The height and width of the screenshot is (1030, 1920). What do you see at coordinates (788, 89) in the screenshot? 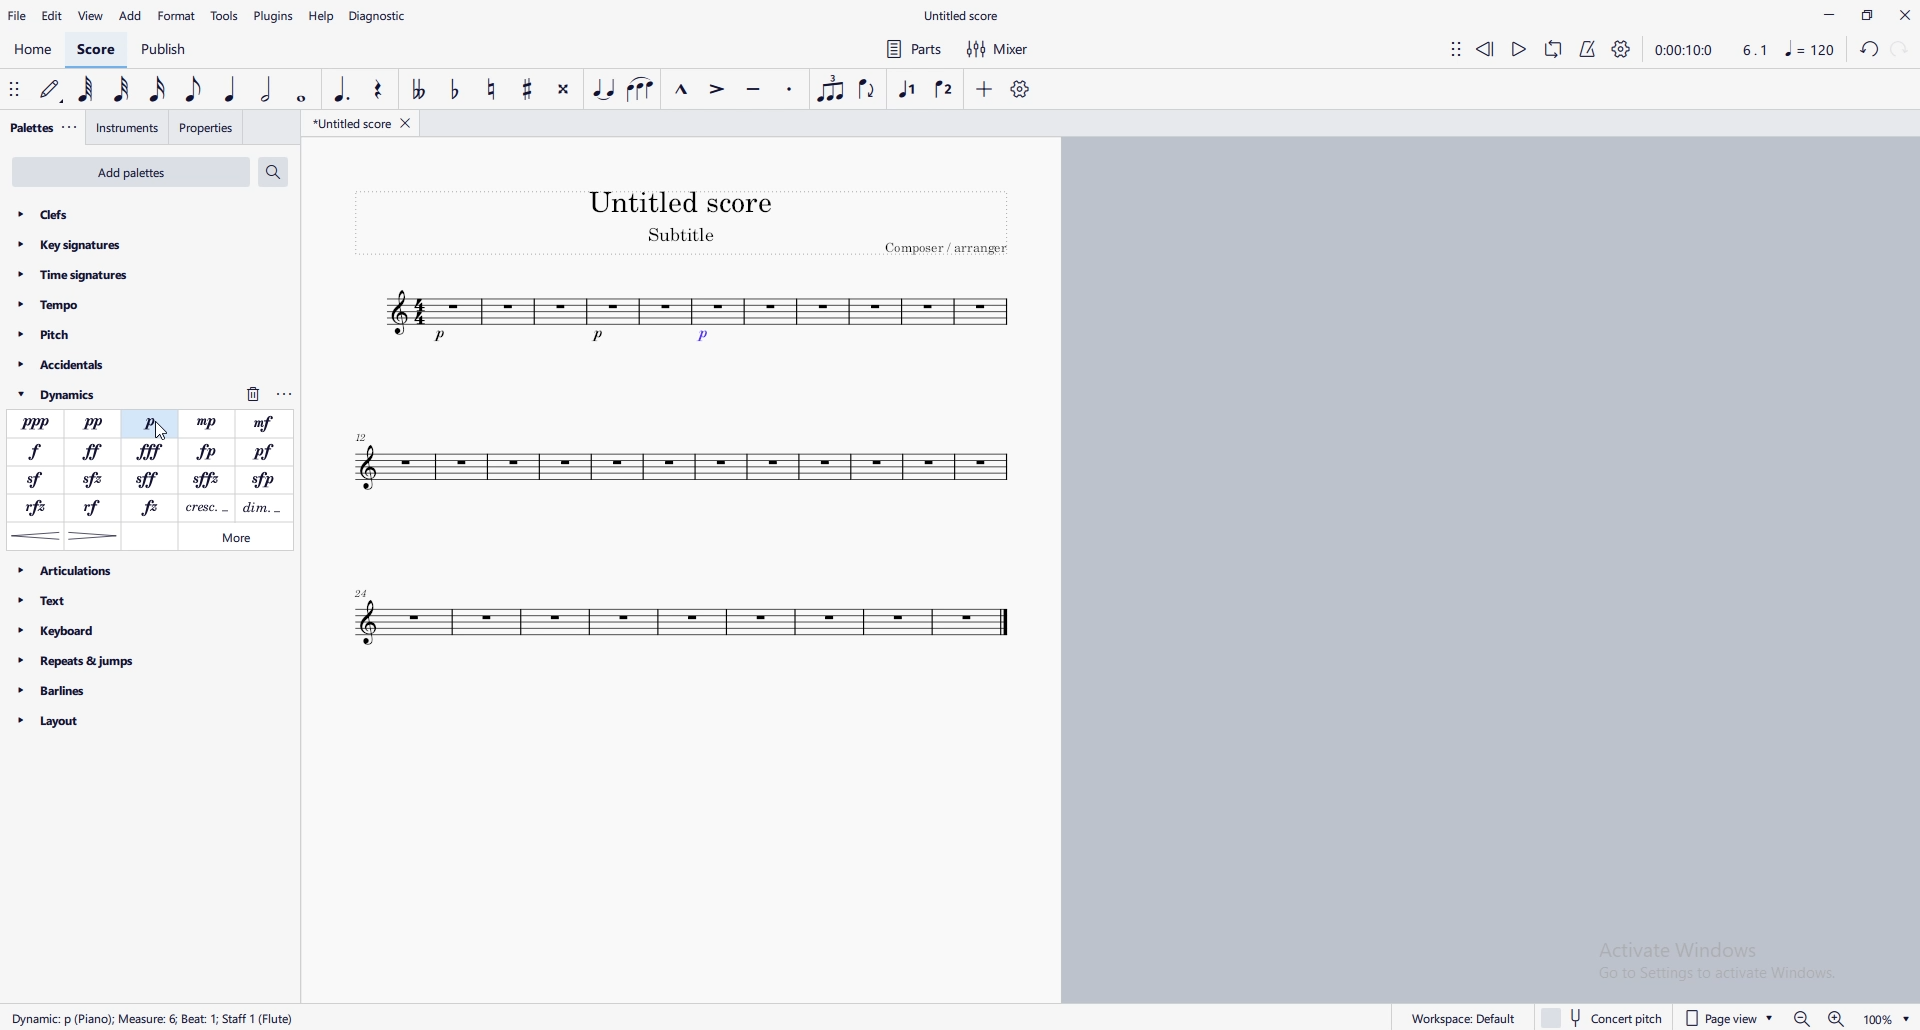
I see `staccato` at bounding box center [788, 89].